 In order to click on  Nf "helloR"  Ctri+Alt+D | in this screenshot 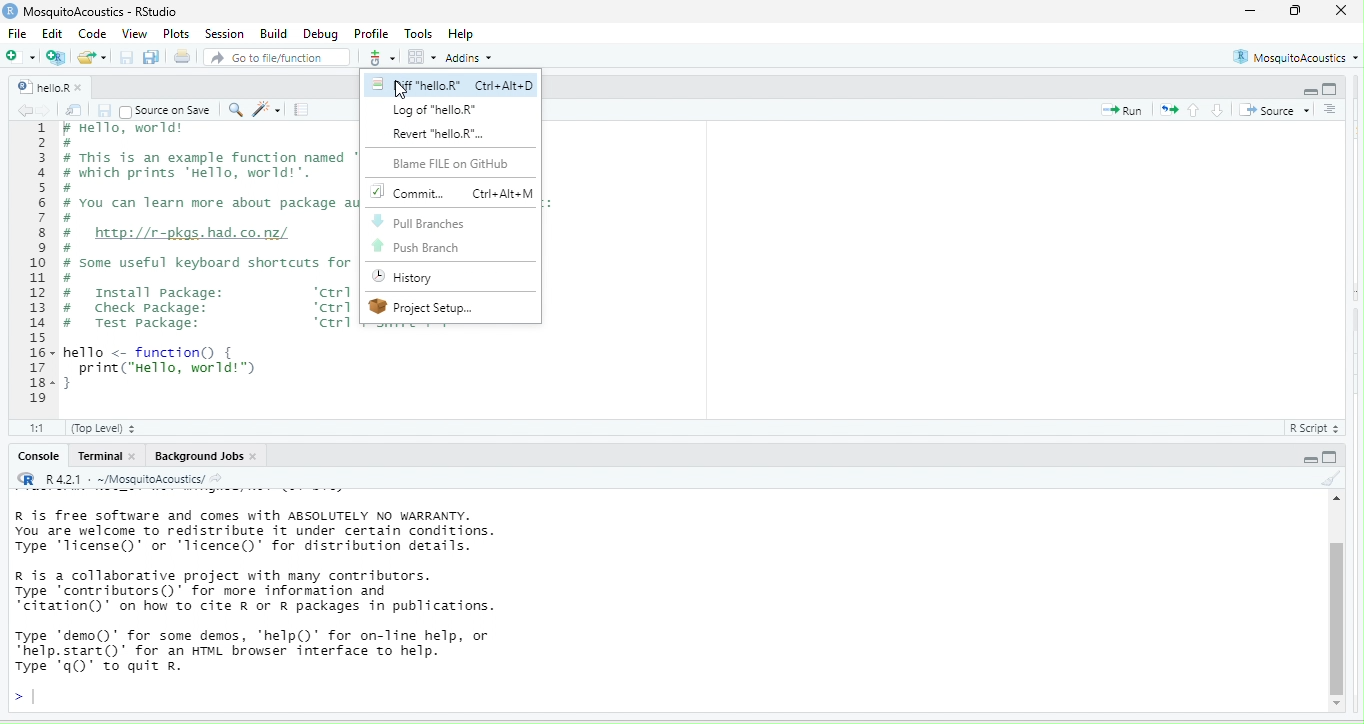, I will do `click(457, 86)`.